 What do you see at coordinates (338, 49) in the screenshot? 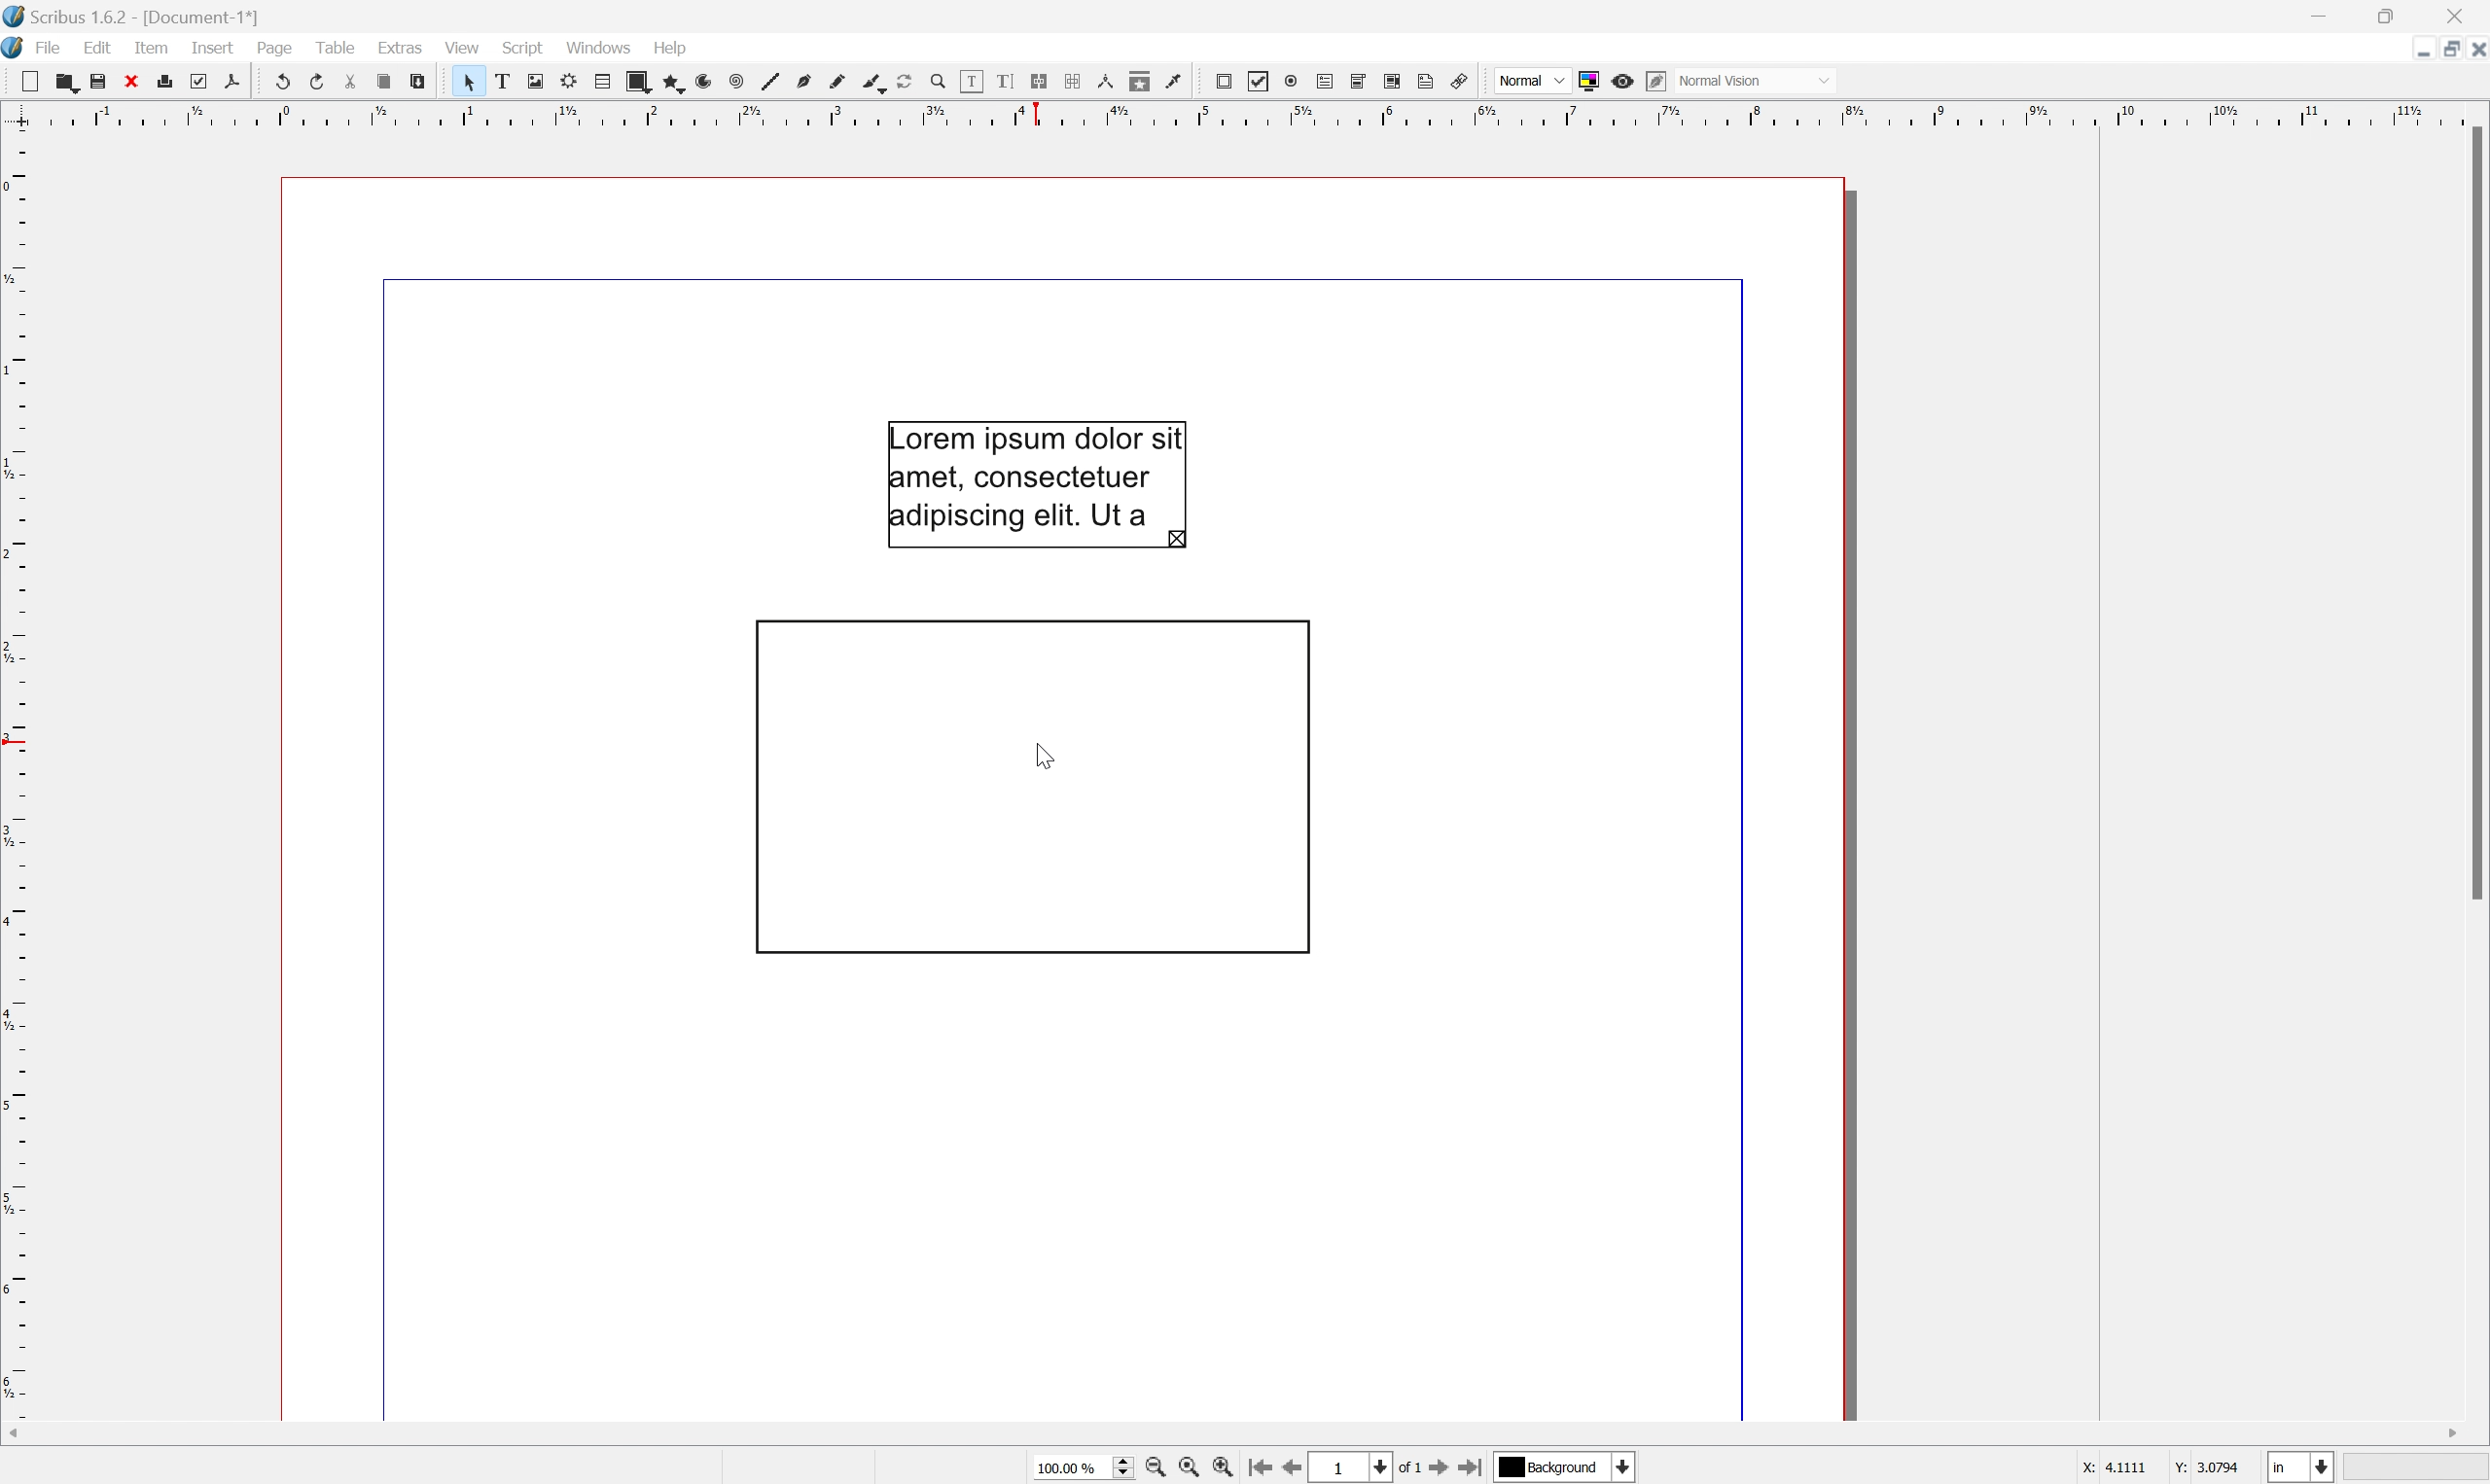
I see `Table` at bounding box center [338, 49].